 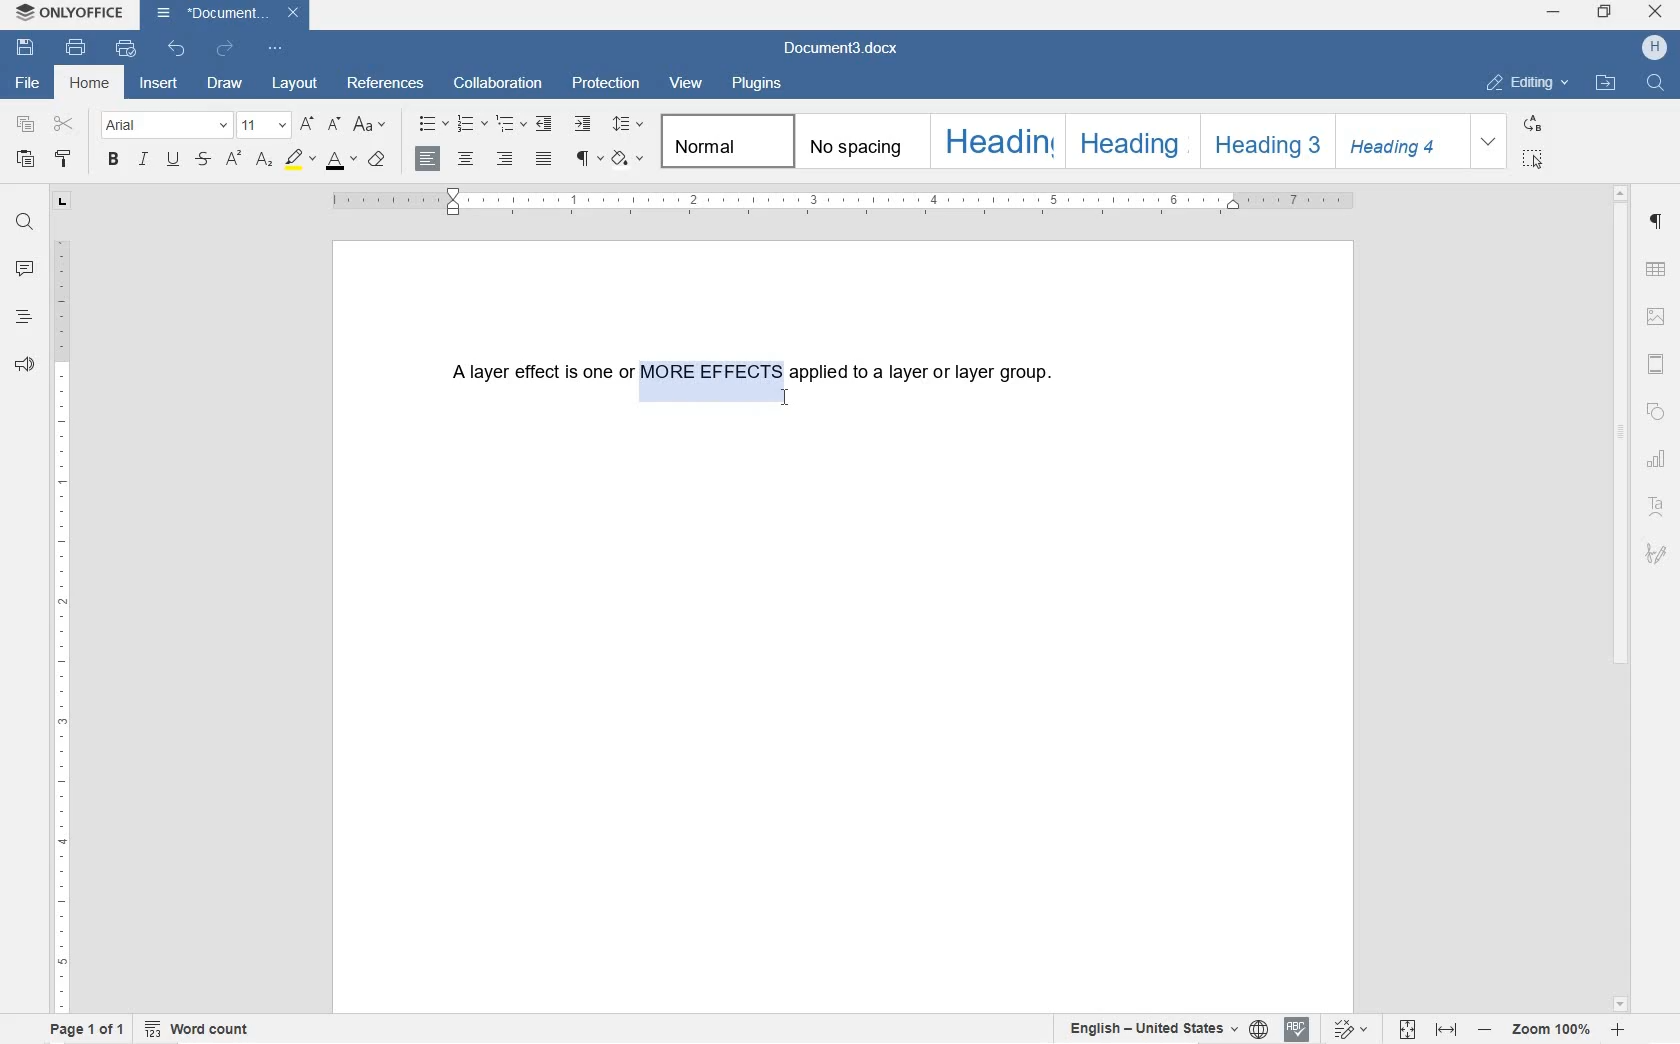 What do you see at coordinates (334, 125) in the screenshot?
I see `INCREMENT FONT SIZE` at bounding box center [334, 125].